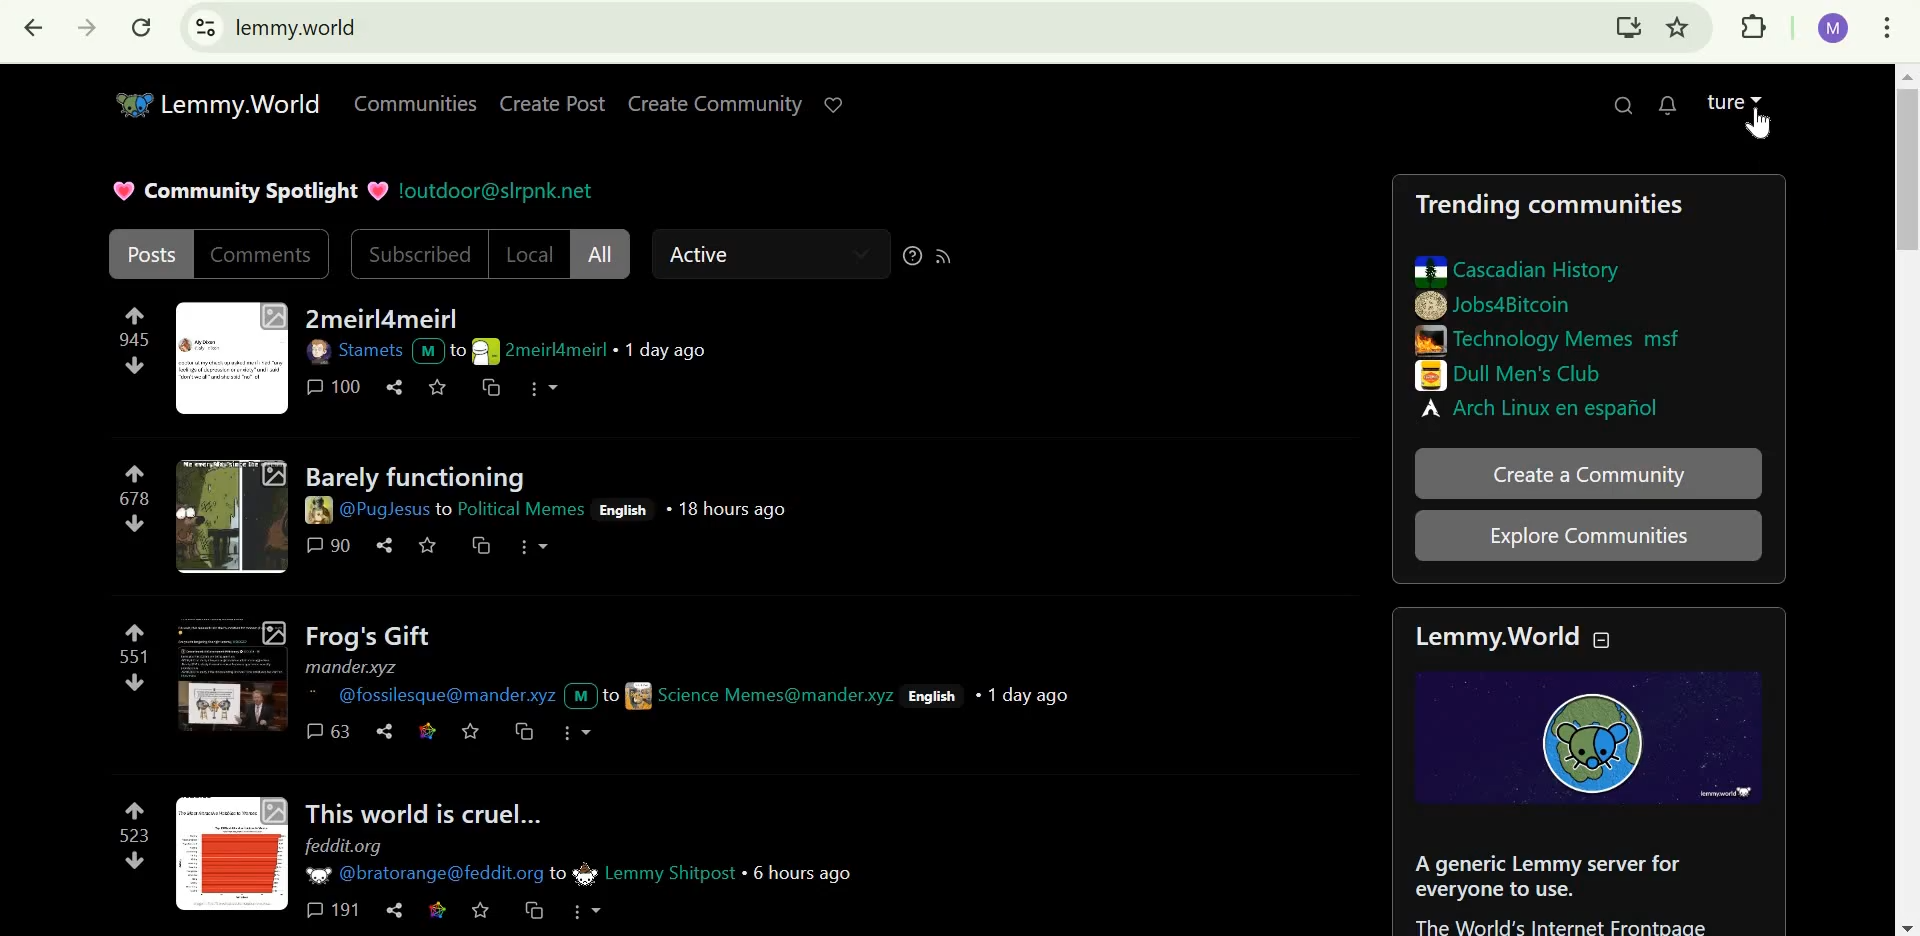  I want to click on English, so click(625, 510).